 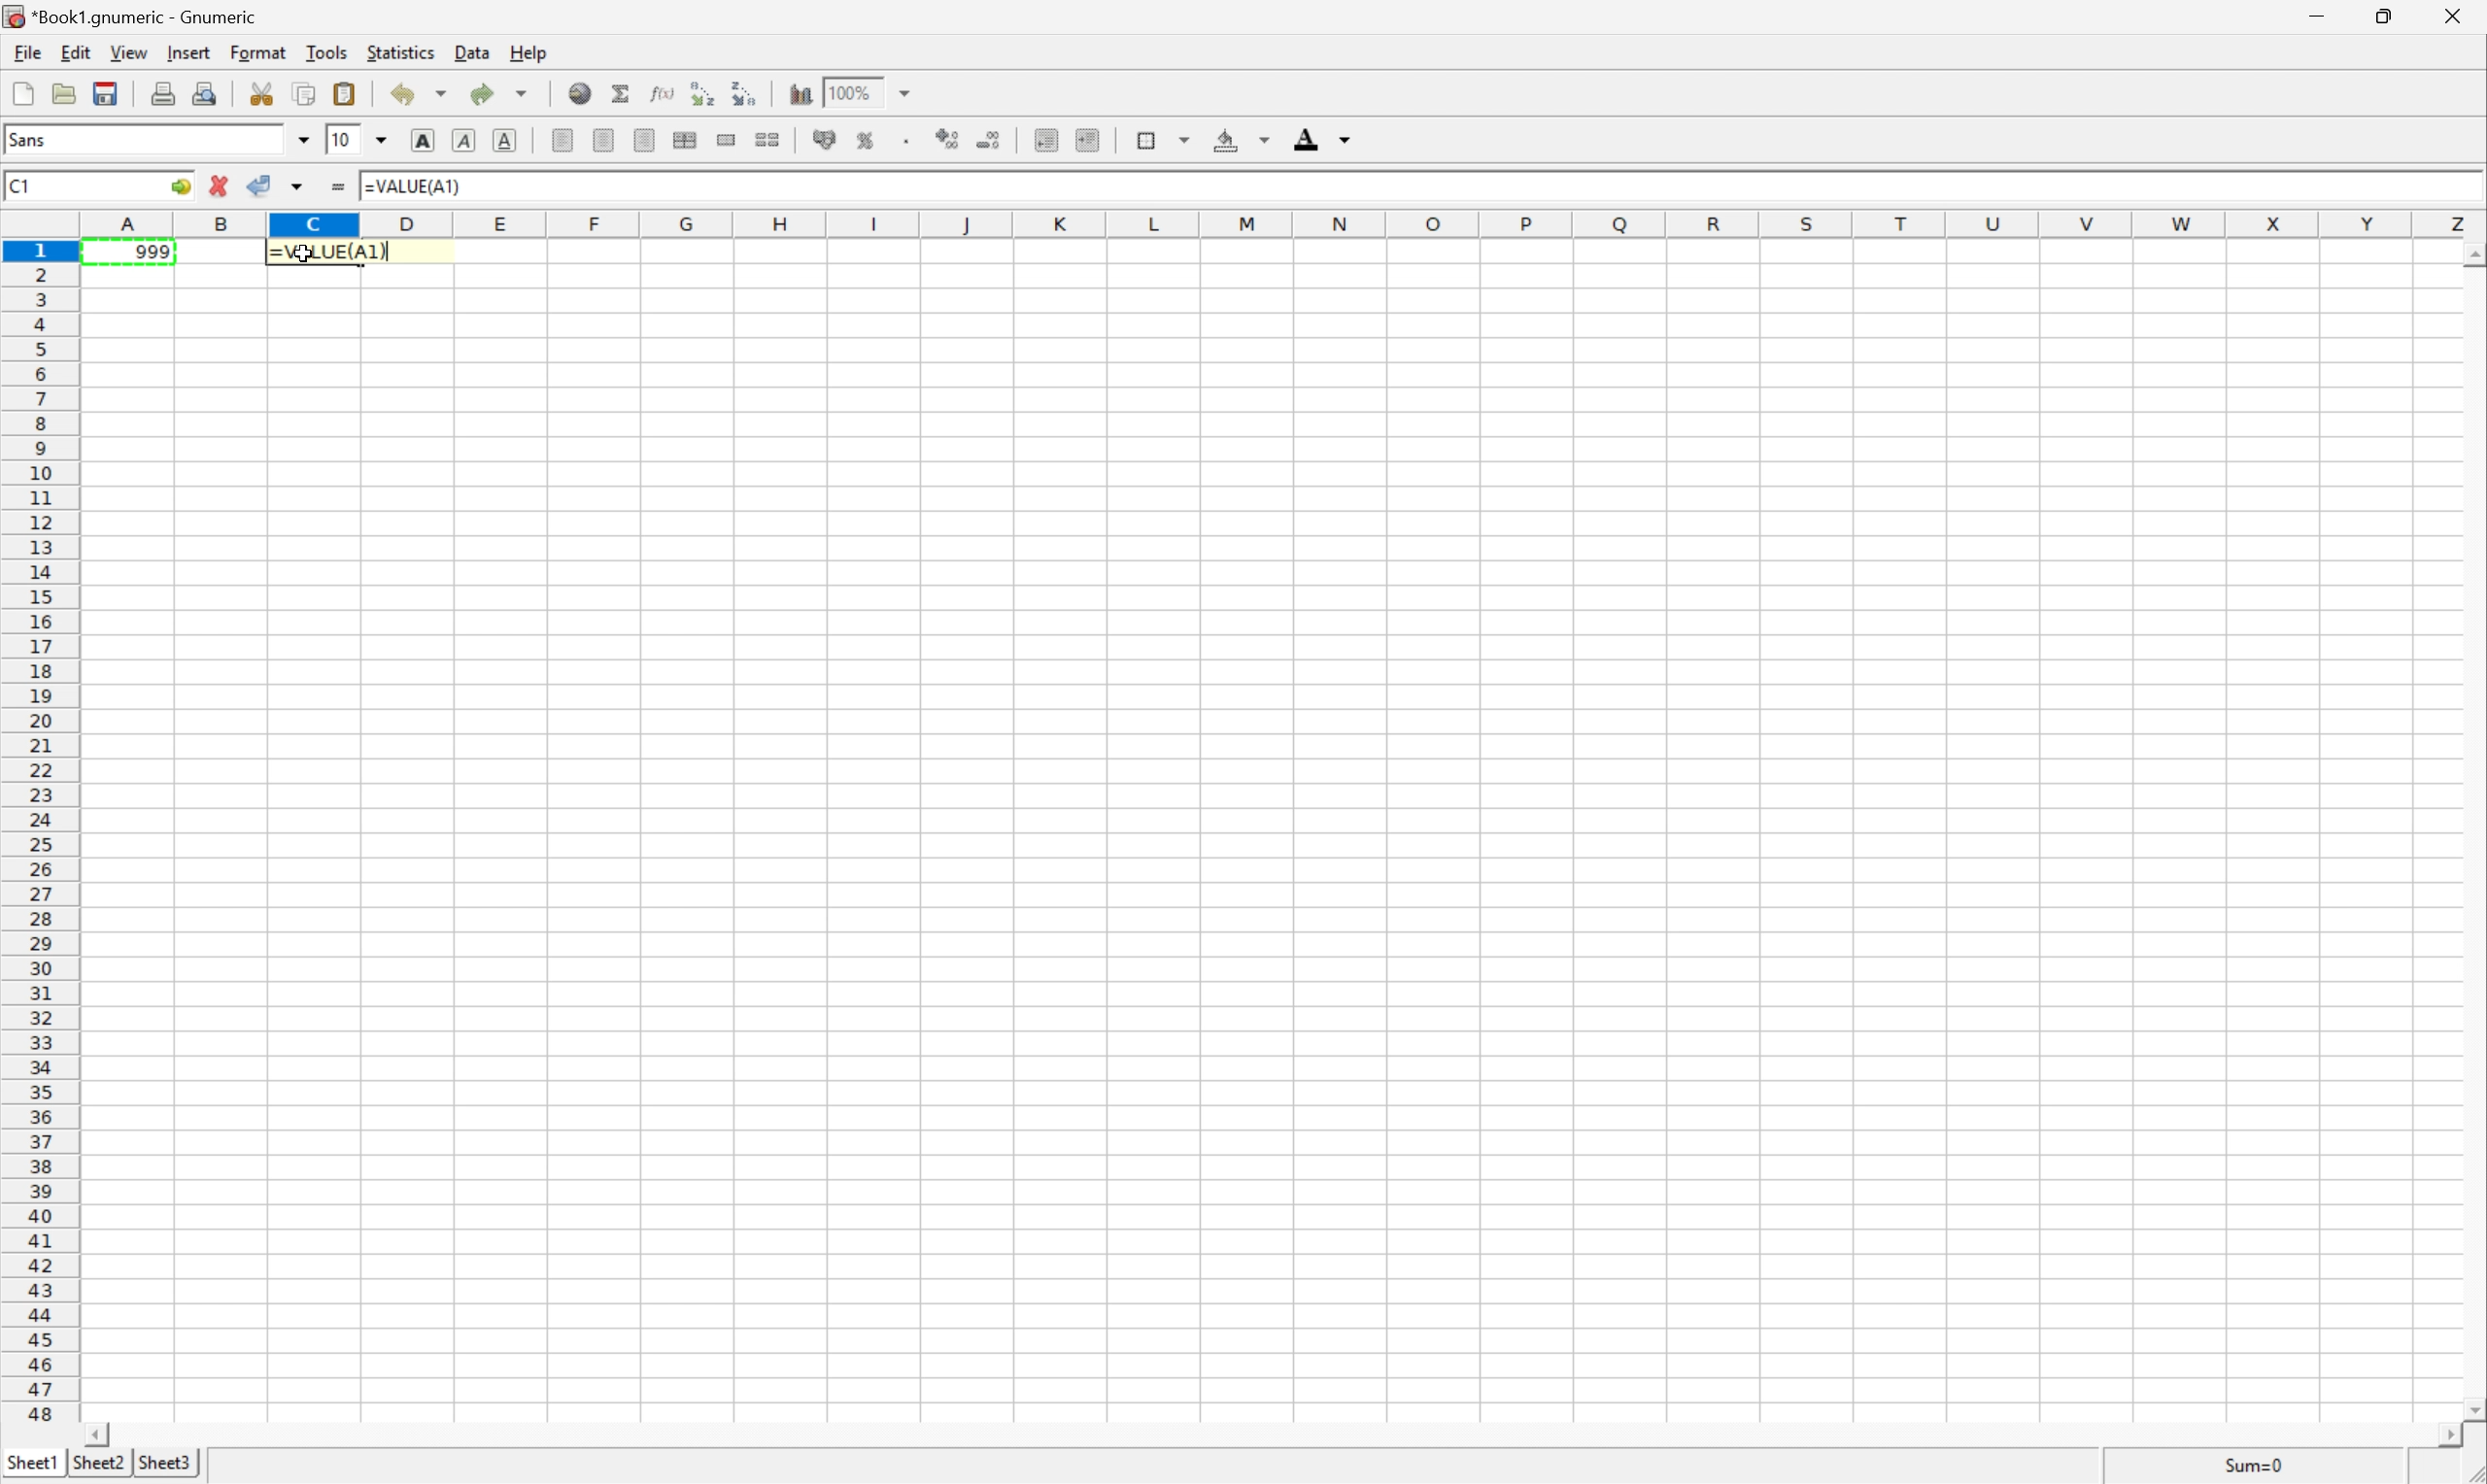 What do you see at coordinates (882, 91) in the screenshot?
I see `Zoom` at bounding box center [882, 91].